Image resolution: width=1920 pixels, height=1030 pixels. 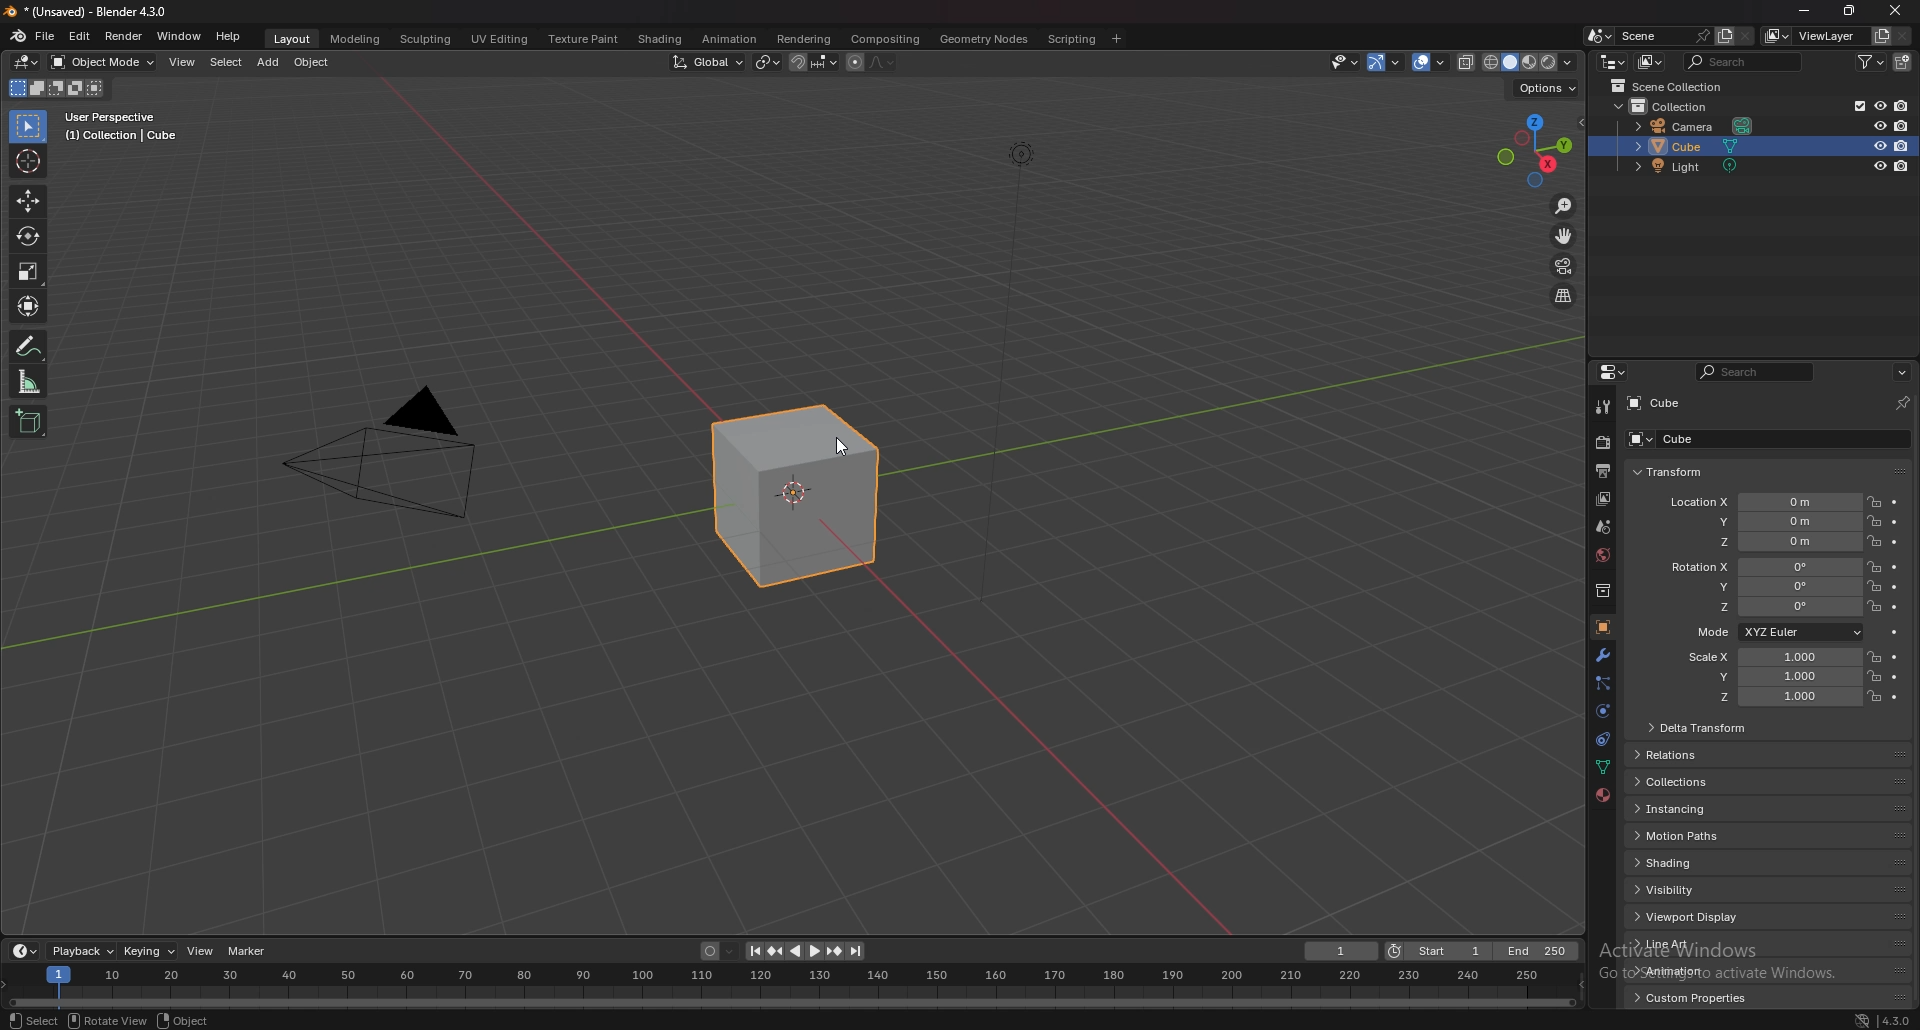 What do you see at coordinates (1340, 951) in the screenshot?
I see `current frame` at bounding box center [1340, 951].